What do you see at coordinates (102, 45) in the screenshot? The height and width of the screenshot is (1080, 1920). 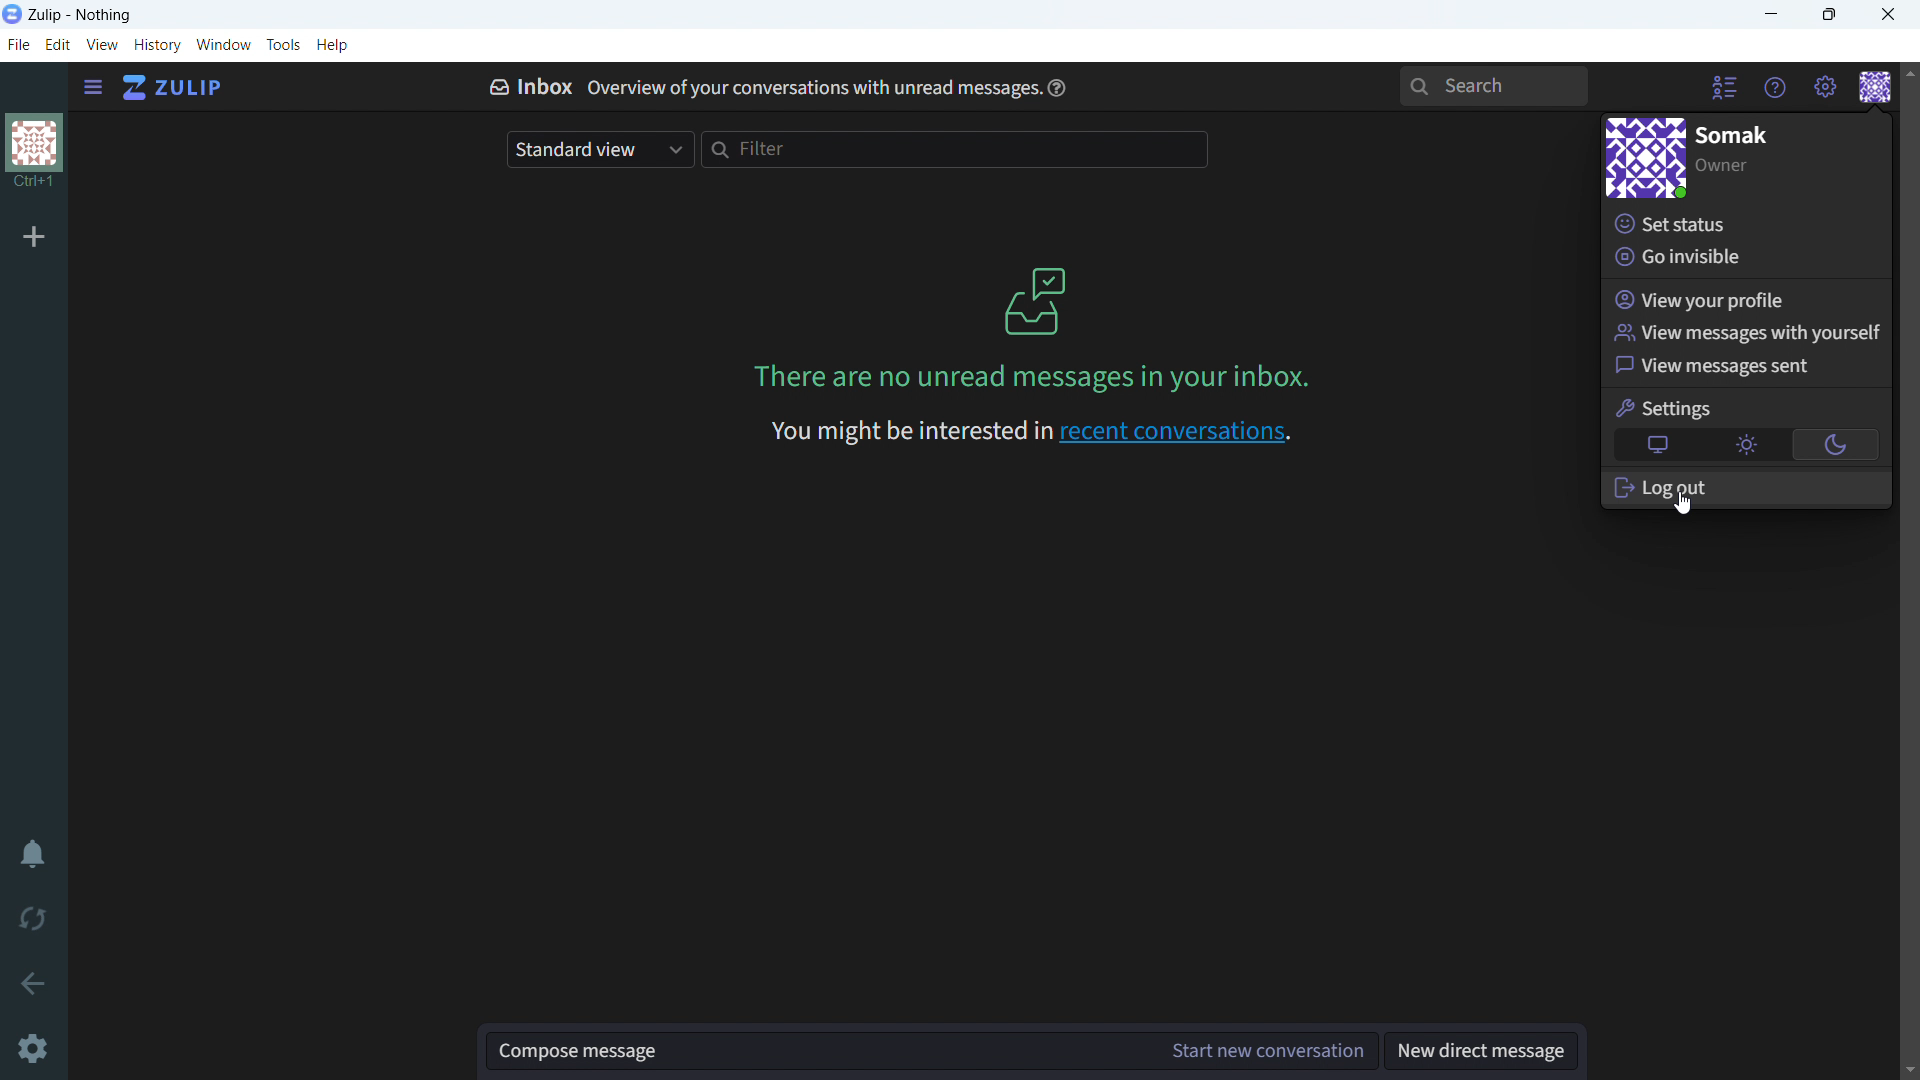 I see `view` at bounding box center [102, 45].